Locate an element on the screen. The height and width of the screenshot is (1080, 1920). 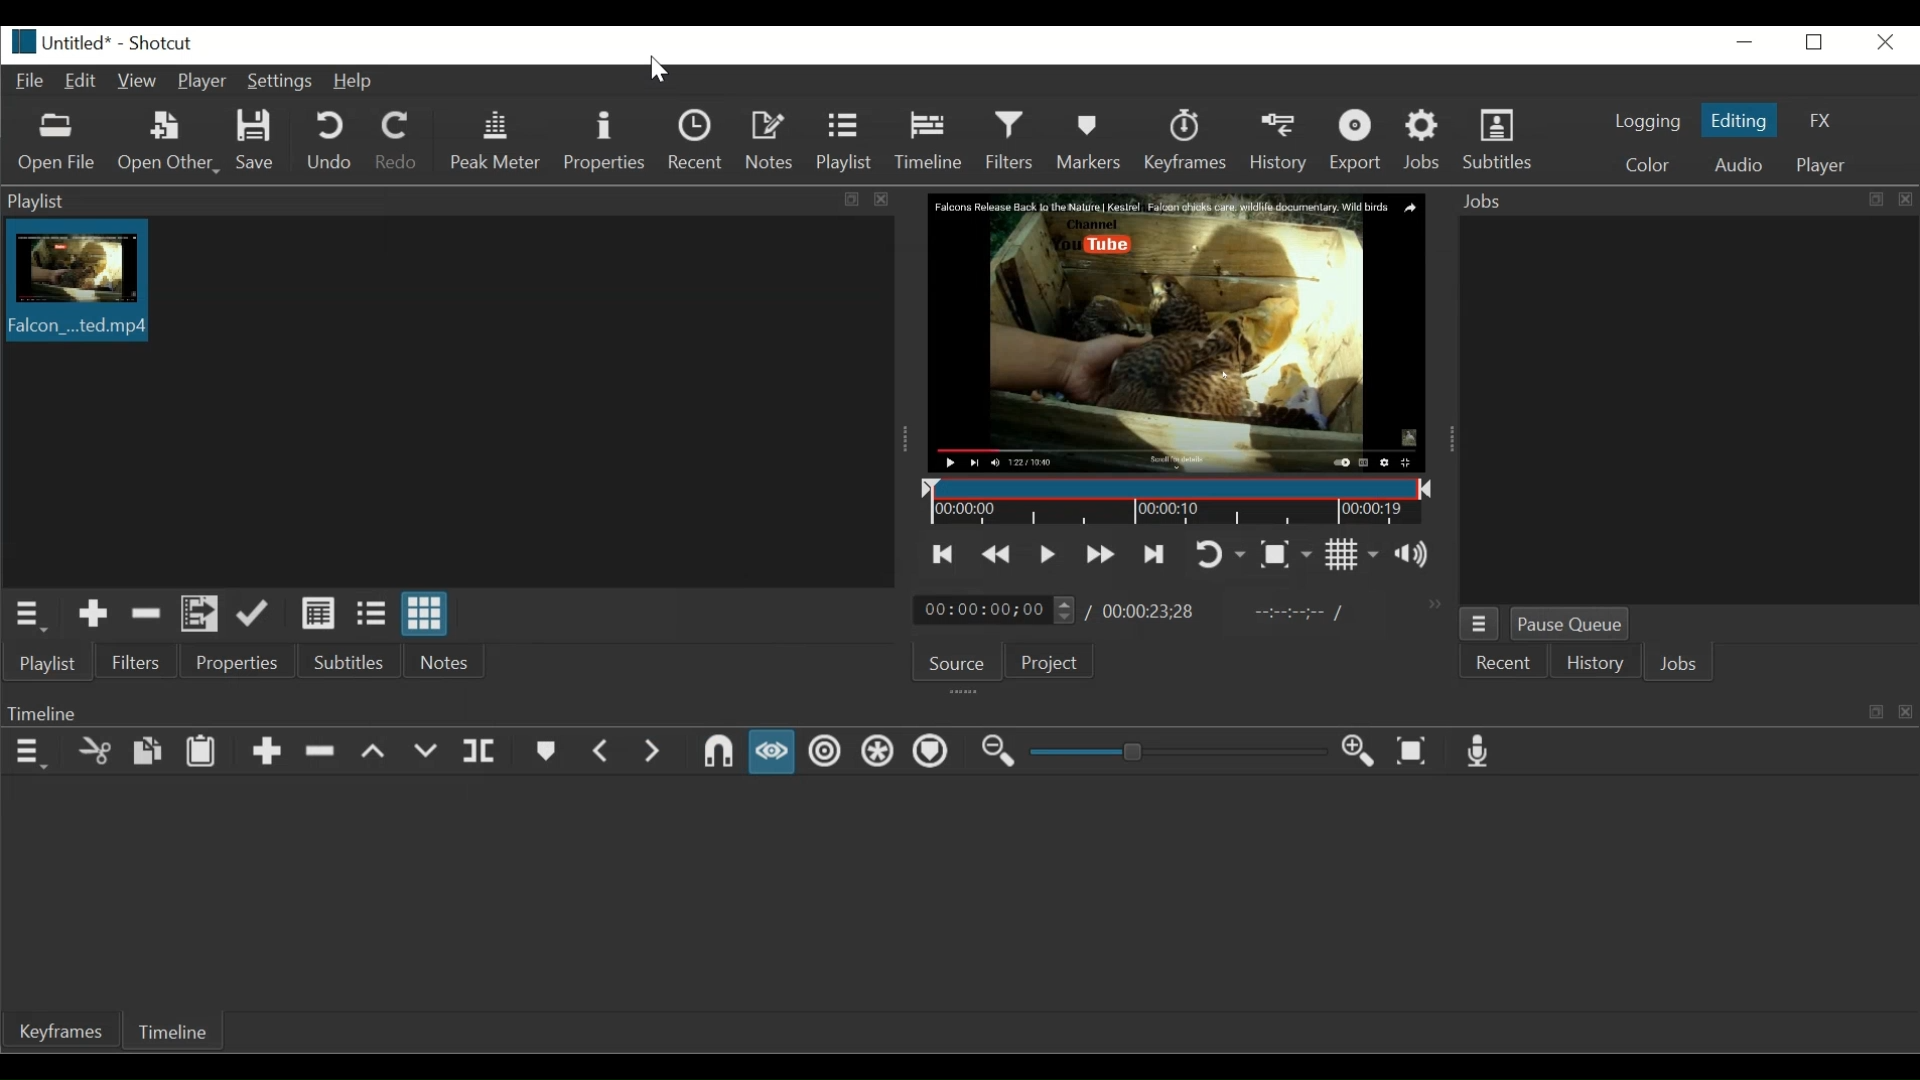
Markers is located at coordinates (1088, 141).